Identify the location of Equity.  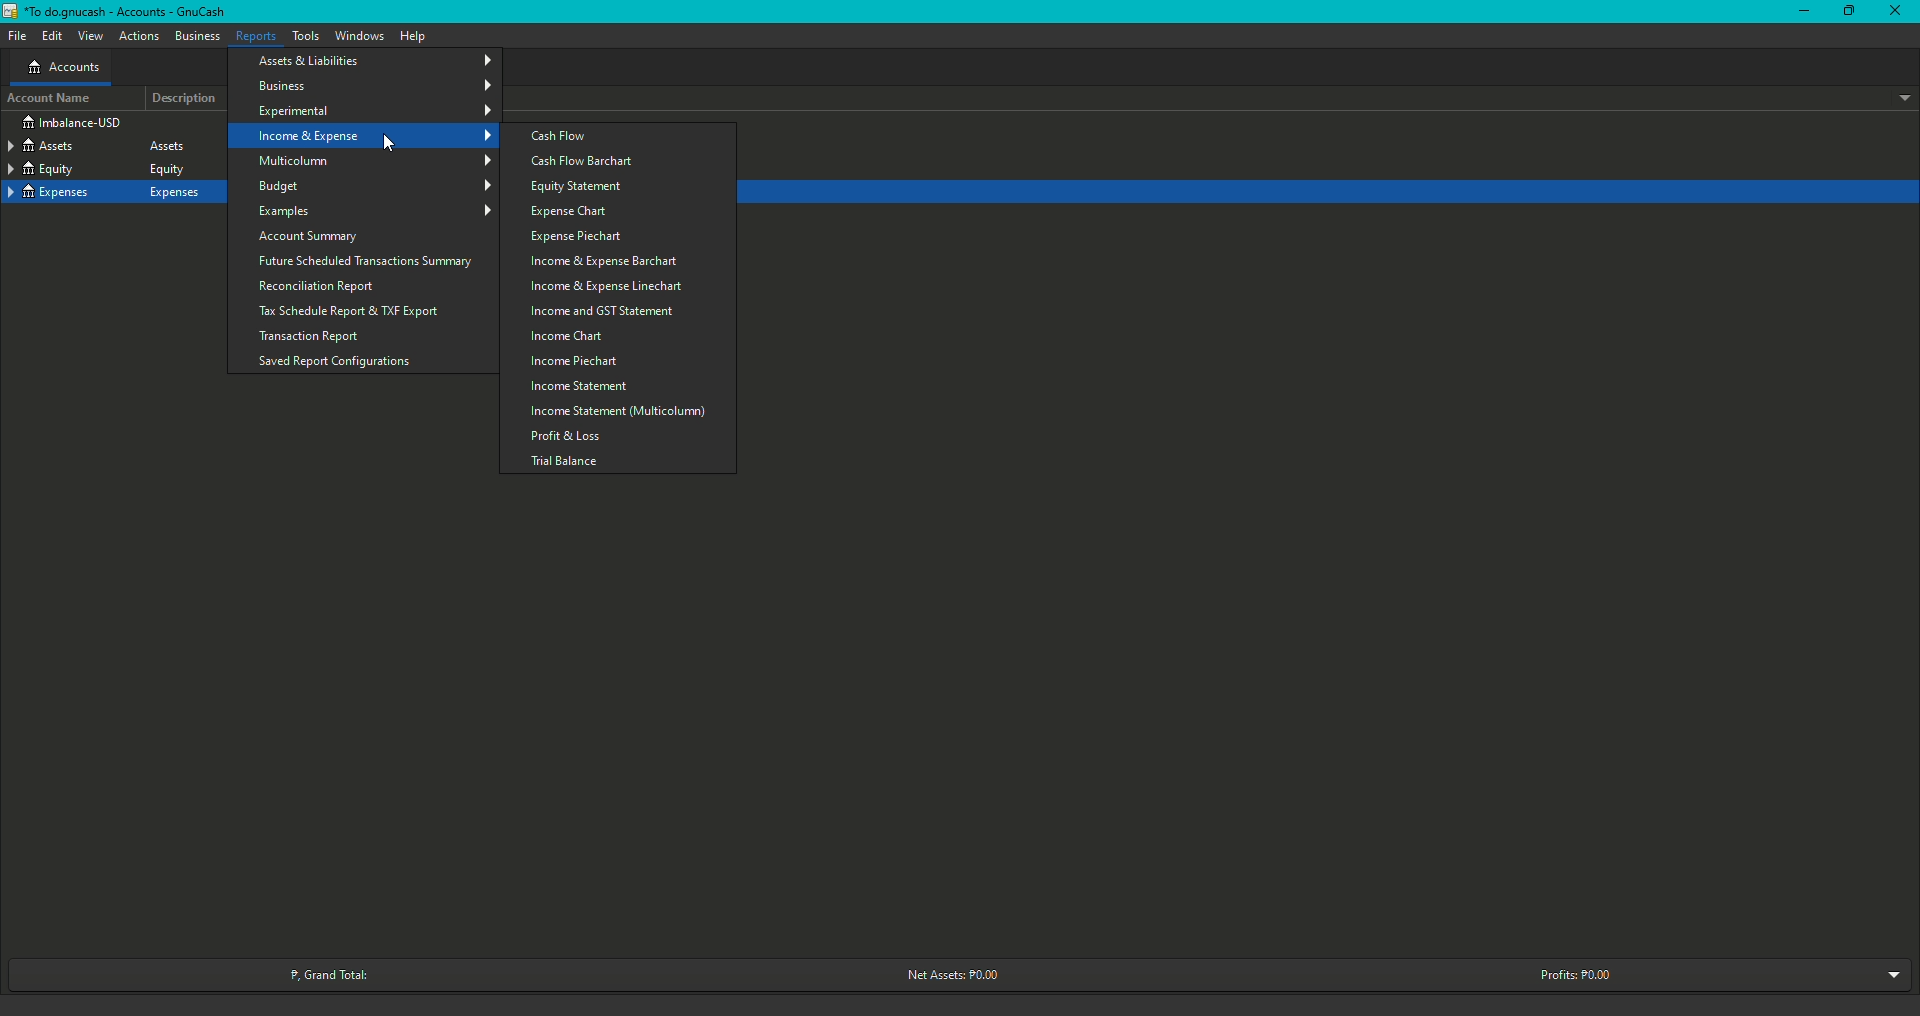
(110, 169).